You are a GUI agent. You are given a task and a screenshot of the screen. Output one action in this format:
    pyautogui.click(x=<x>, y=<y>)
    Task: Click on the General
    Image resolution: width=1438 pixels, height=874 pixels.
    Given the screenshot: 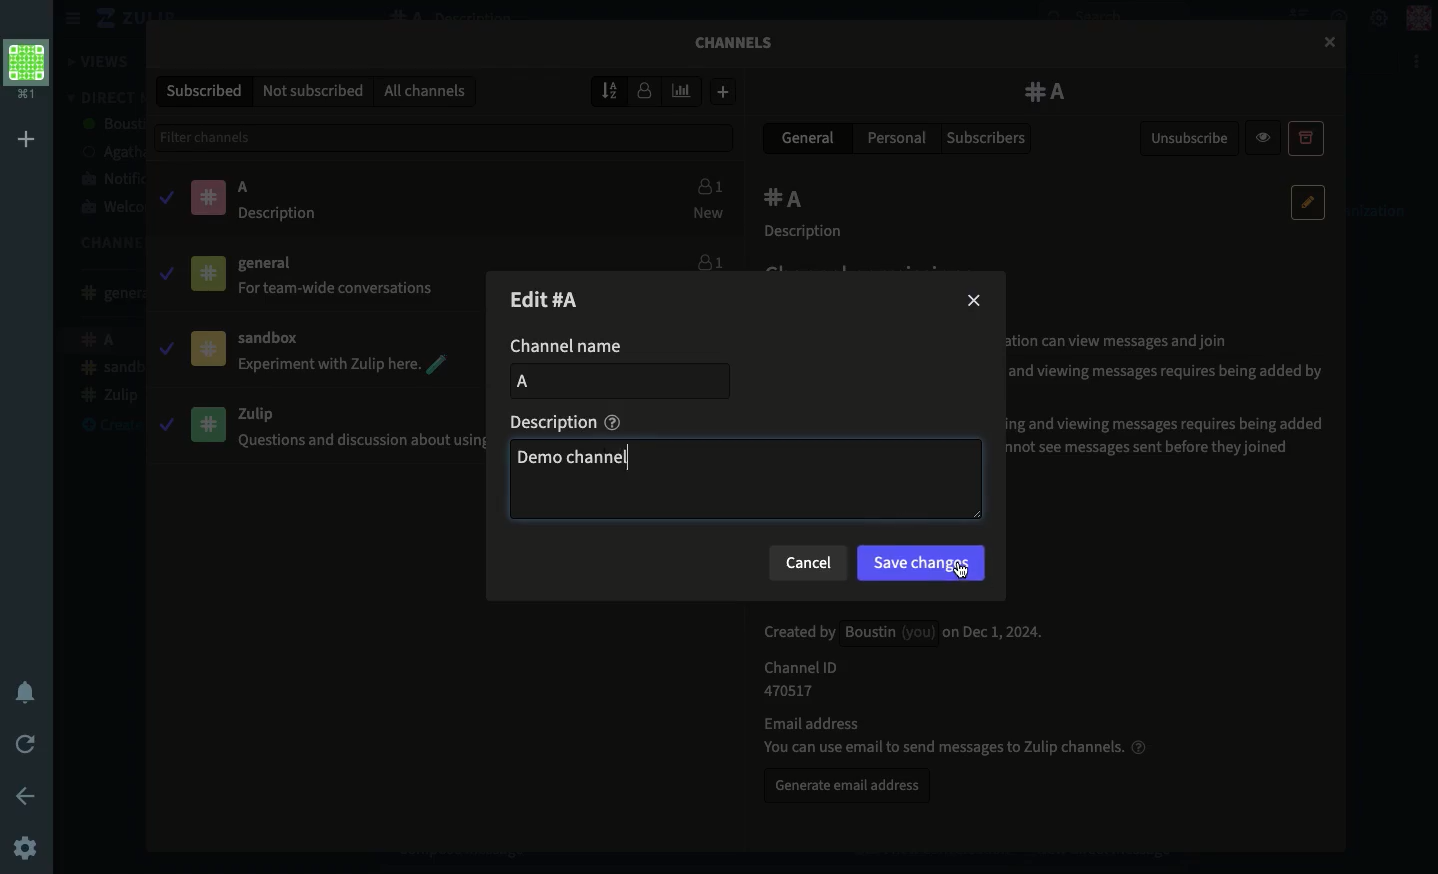 What is the action you would take?
    pyautogui.click(x=811, y=137)
    